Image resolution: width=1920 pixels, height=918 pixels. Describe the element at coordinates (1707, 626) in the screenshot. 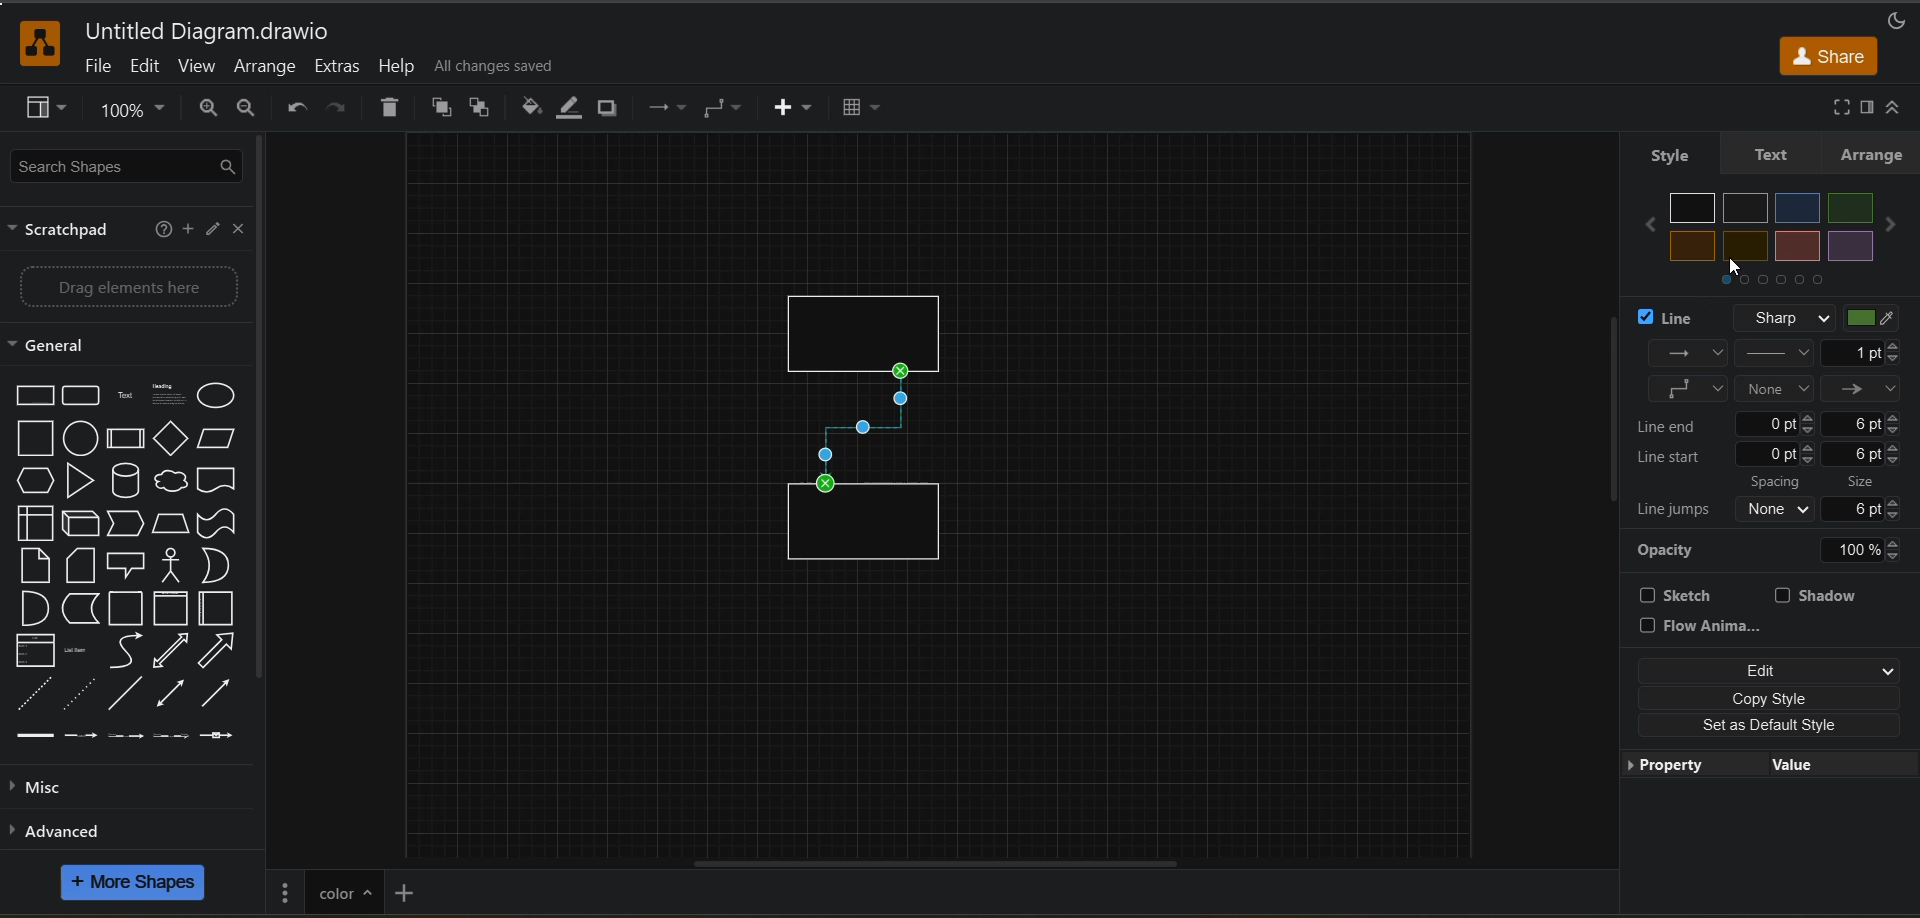

I see `flow animation` at that location.